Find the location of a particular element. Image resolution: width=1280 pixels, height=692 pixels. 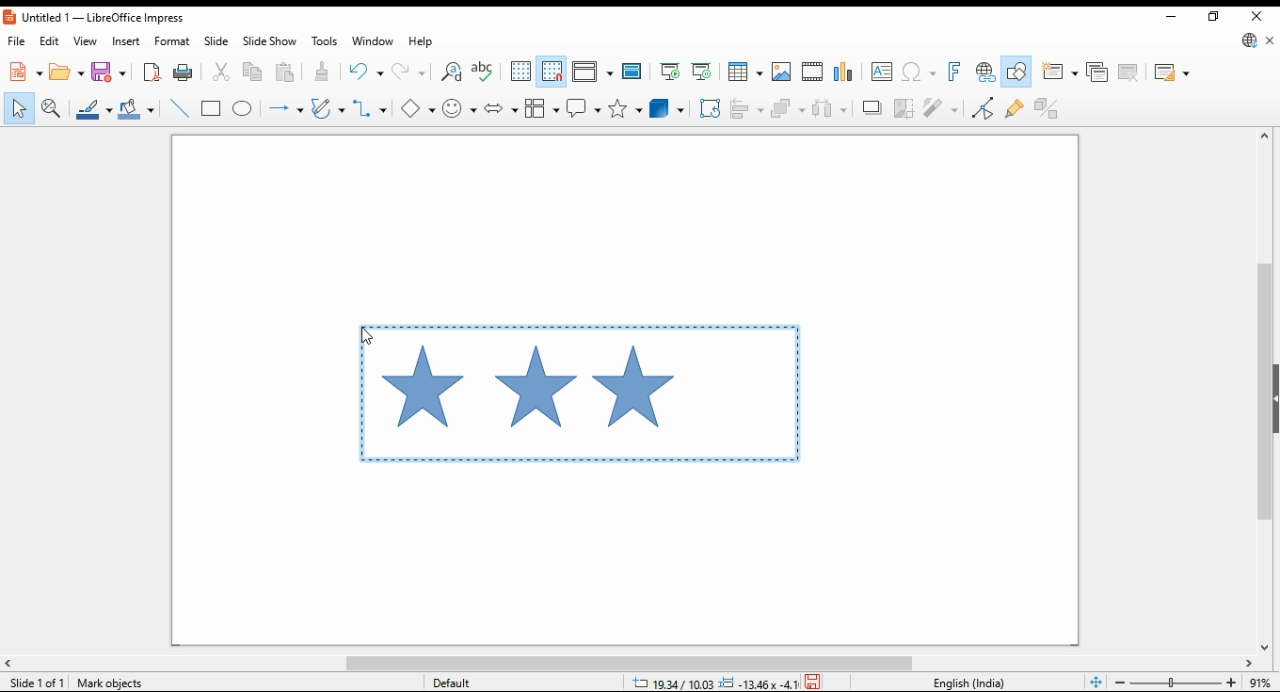

open is located at coordinates (67, 71).